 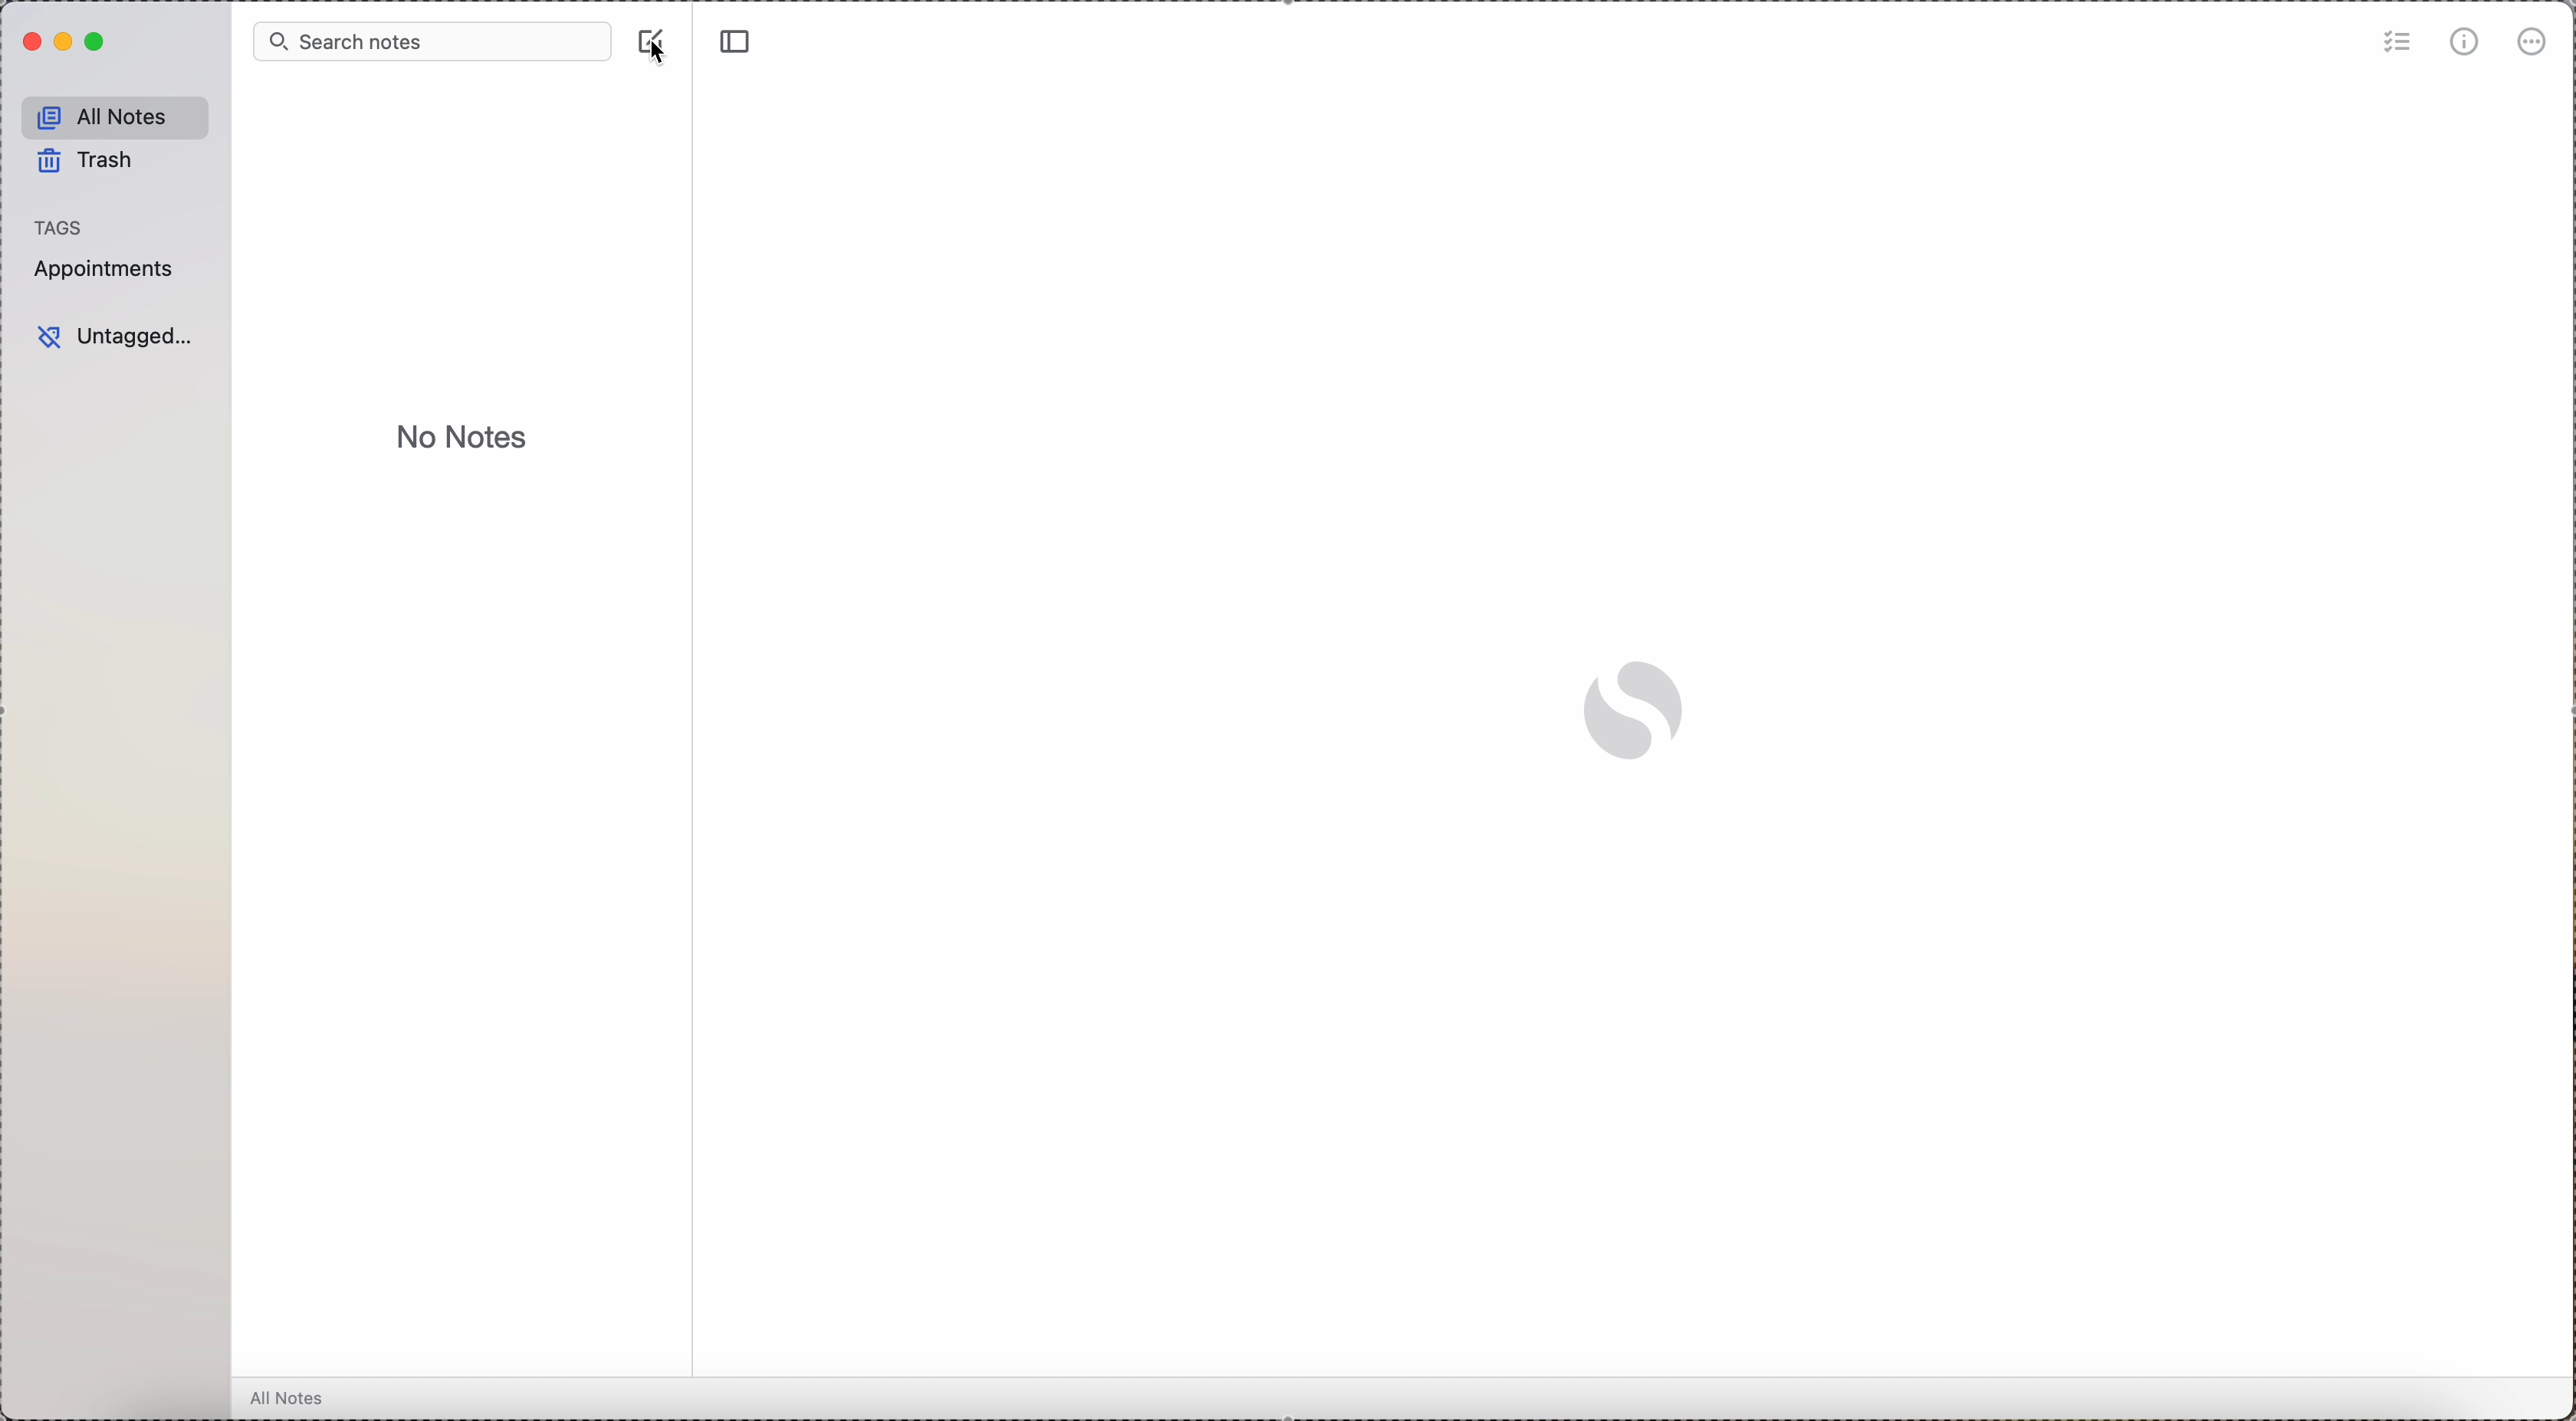 What do you see at coordinates (116, 116) in the screenshot?
I see `all notes` at bounding box center [116, 116].